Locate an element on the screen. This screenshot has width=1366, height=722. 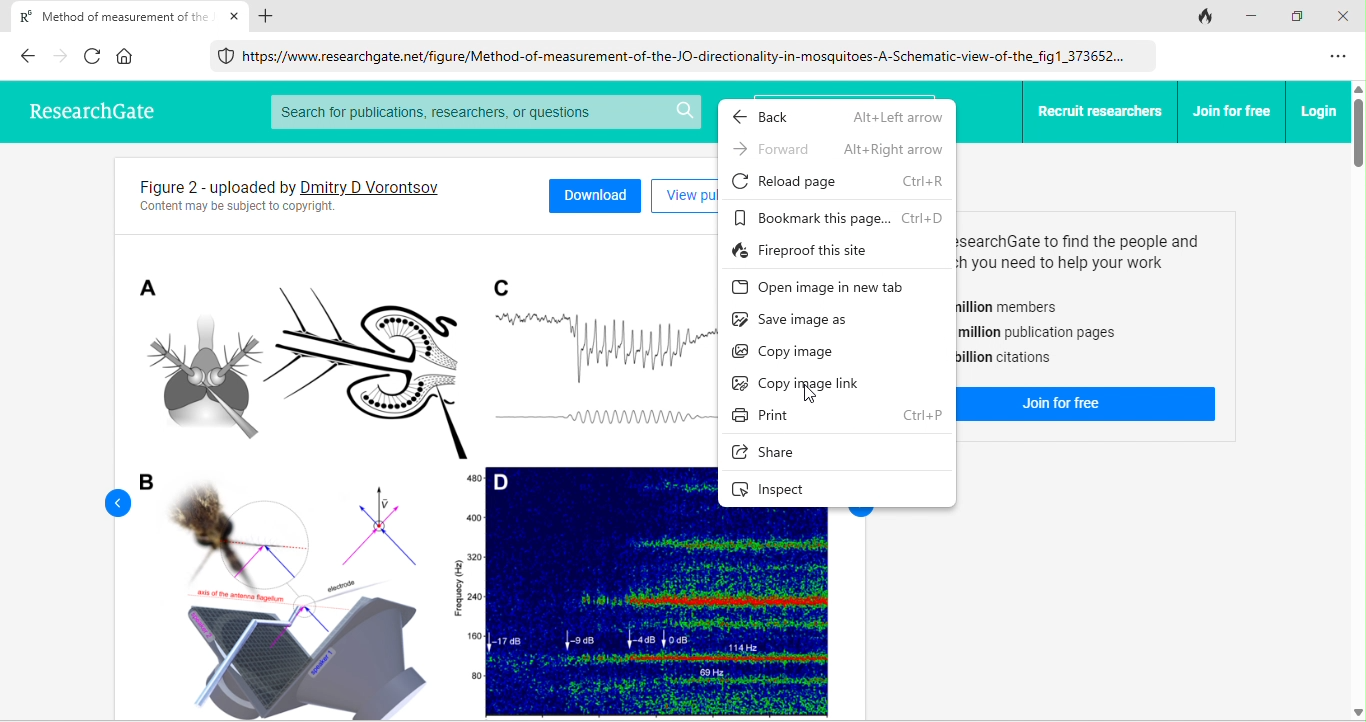
track tab is located at coordinates (1206, 17).